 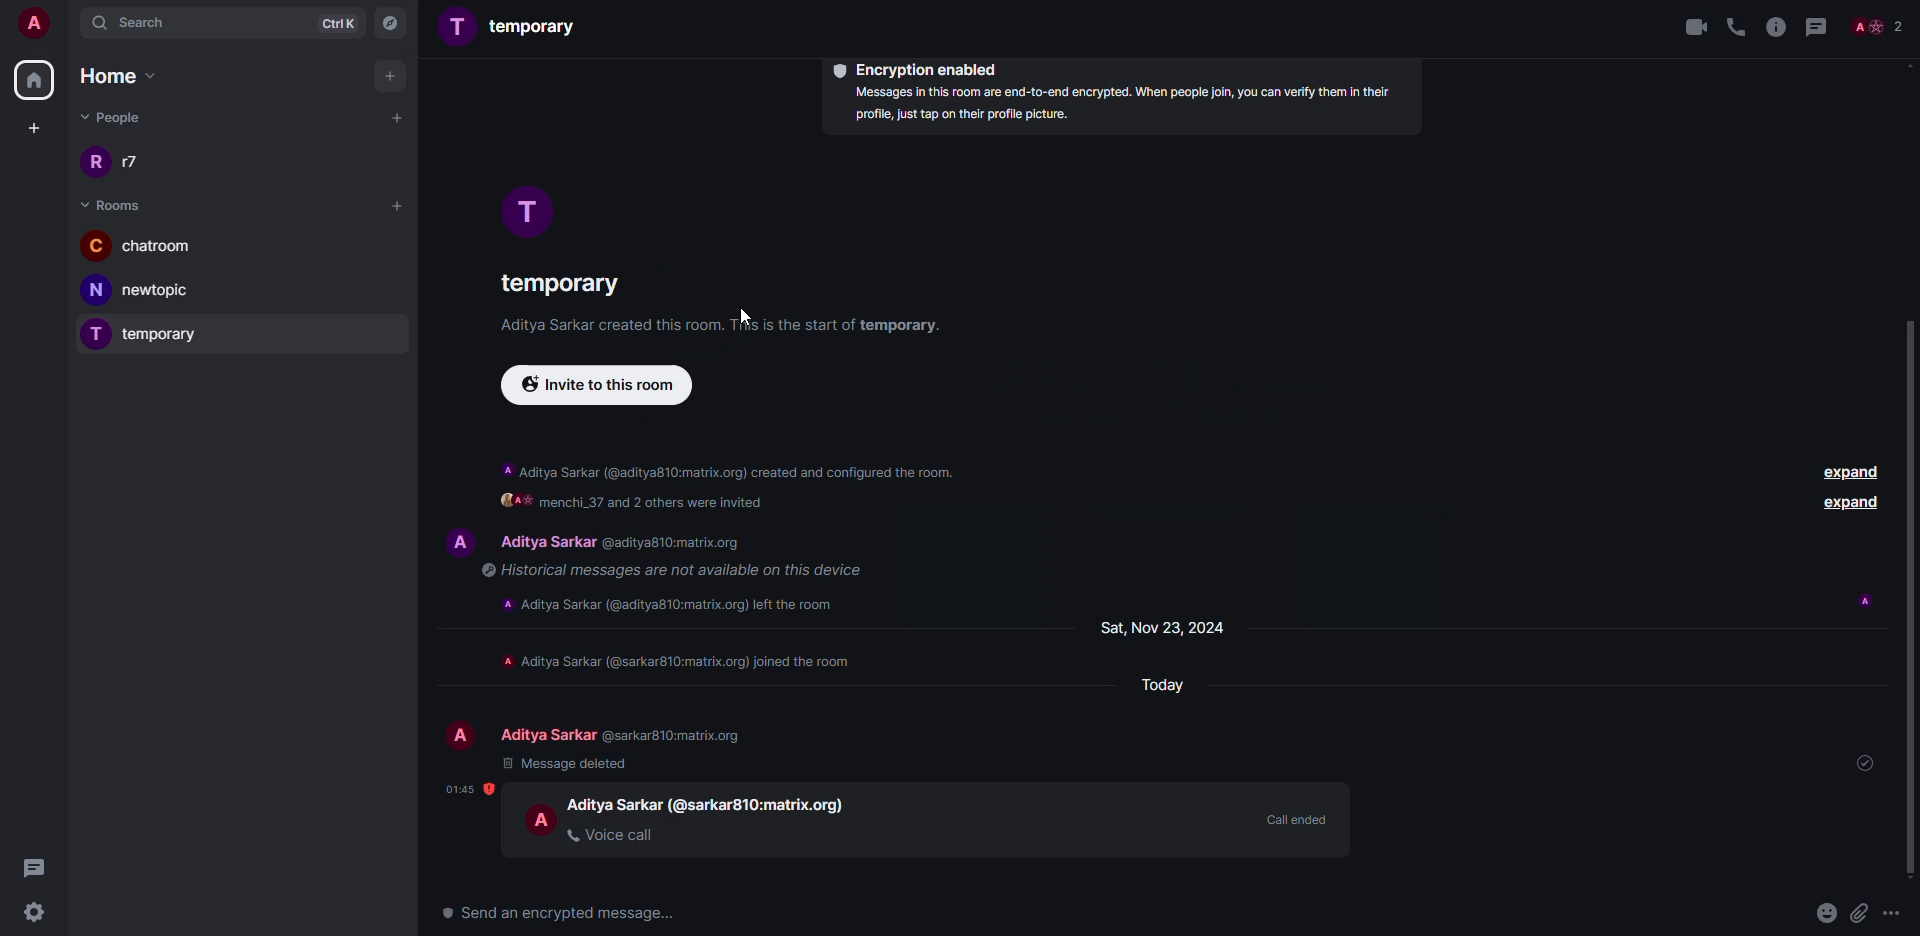 I want to click on info, so click(x=1776, y=27).